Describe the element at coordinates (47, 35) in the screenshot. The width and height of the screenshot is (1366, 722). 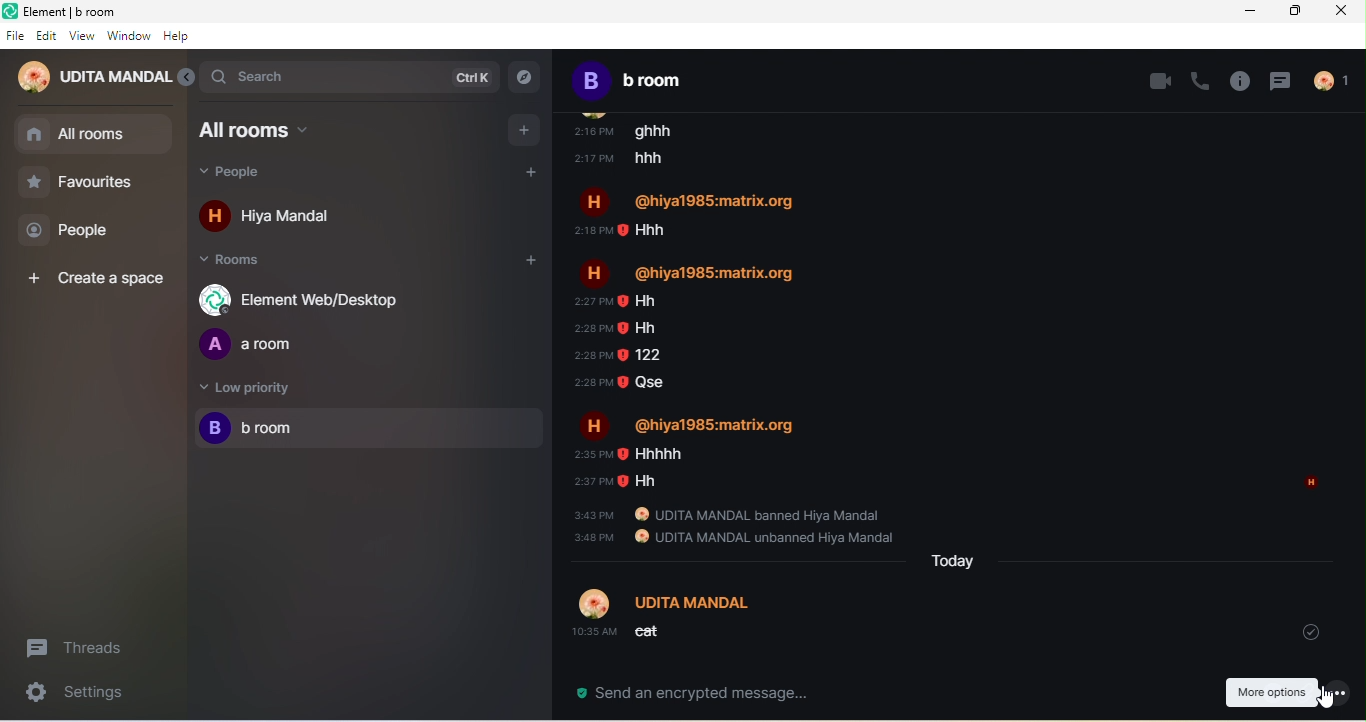
I see `edit` at that location.